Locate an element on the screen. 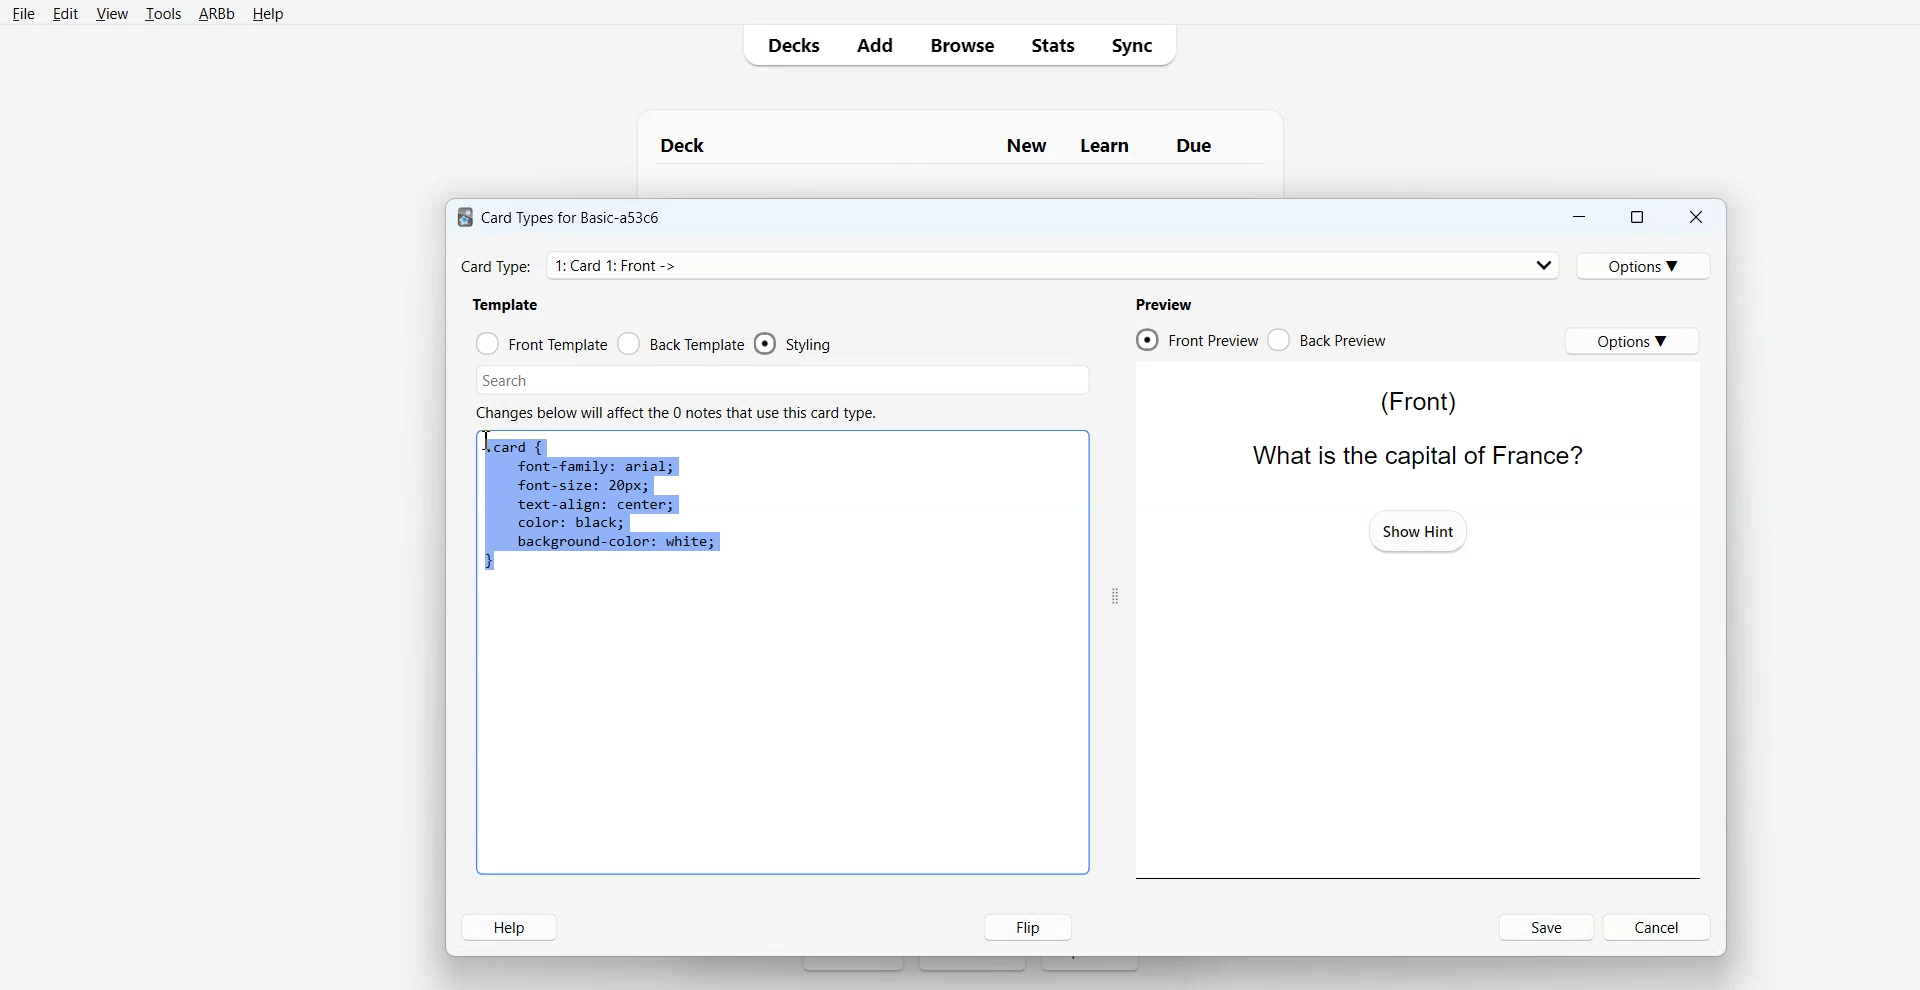  Back Template is located at coordinates (681, 344).